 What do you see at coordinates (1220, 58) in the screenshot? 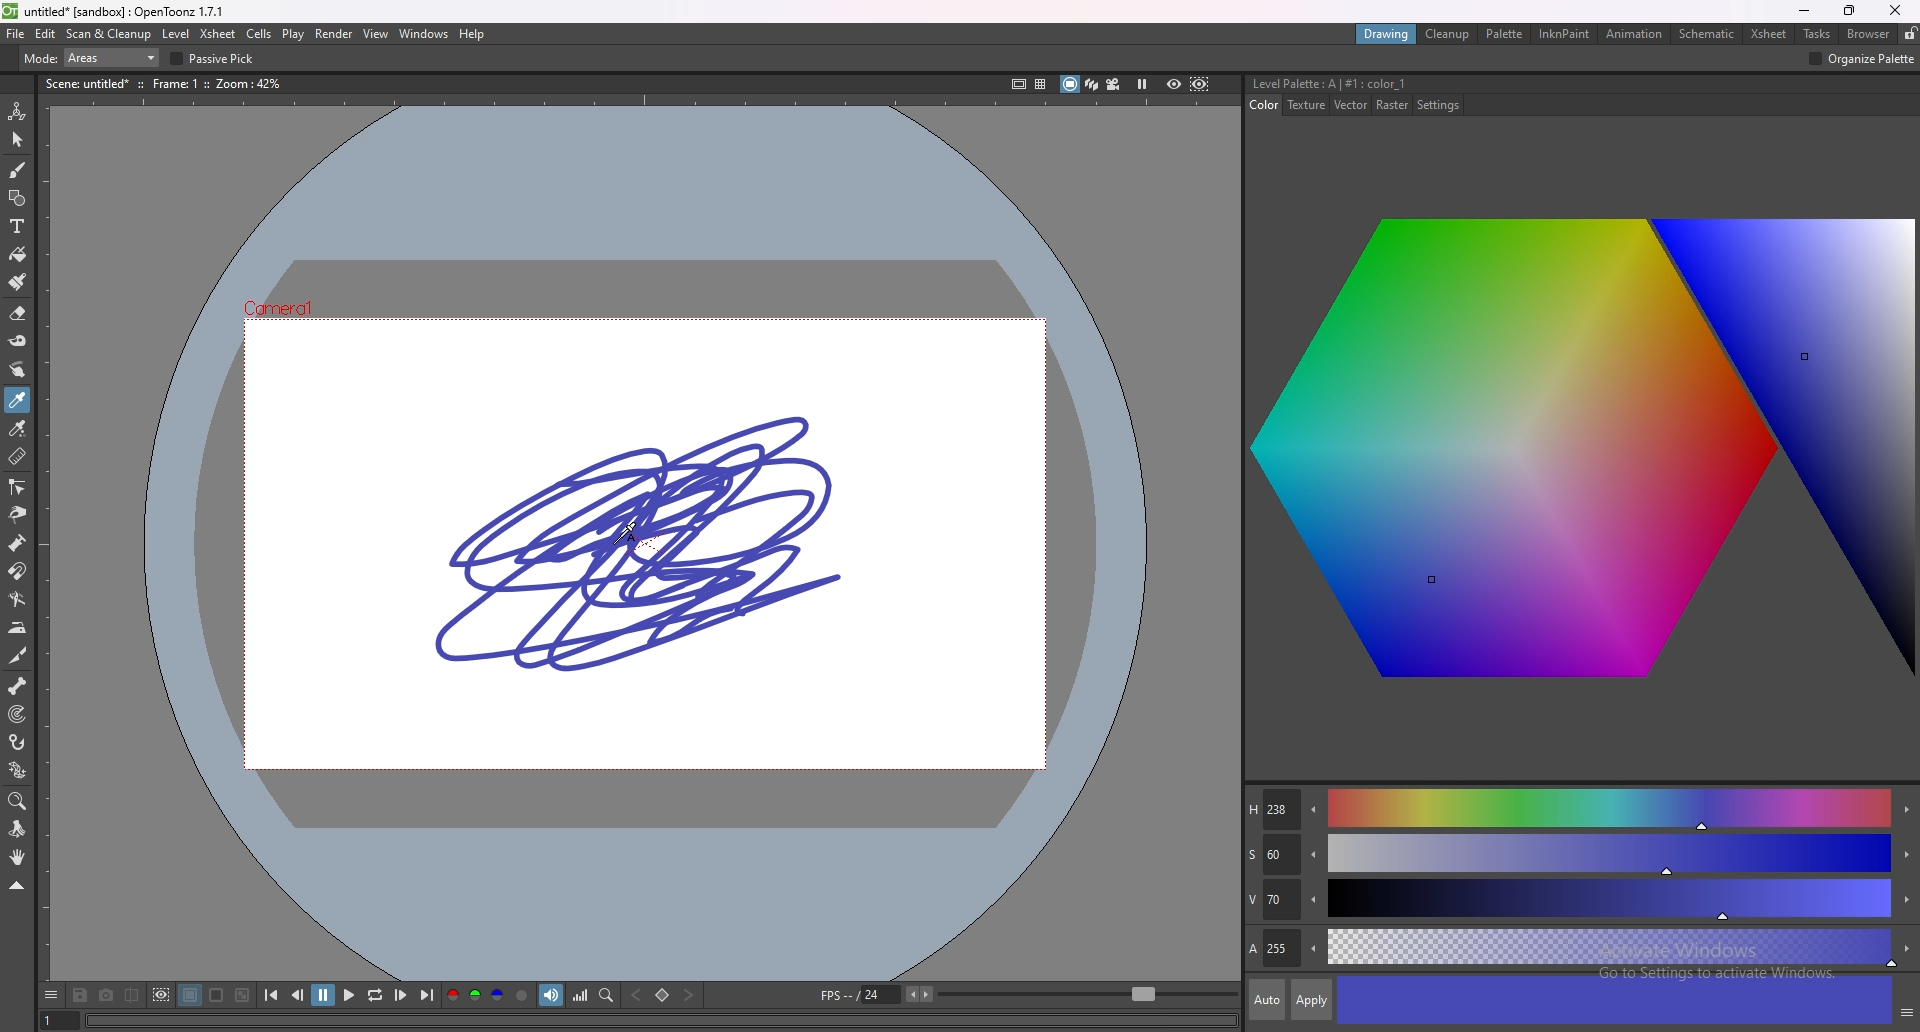
I see `x` at bounding box center [1220, 58].